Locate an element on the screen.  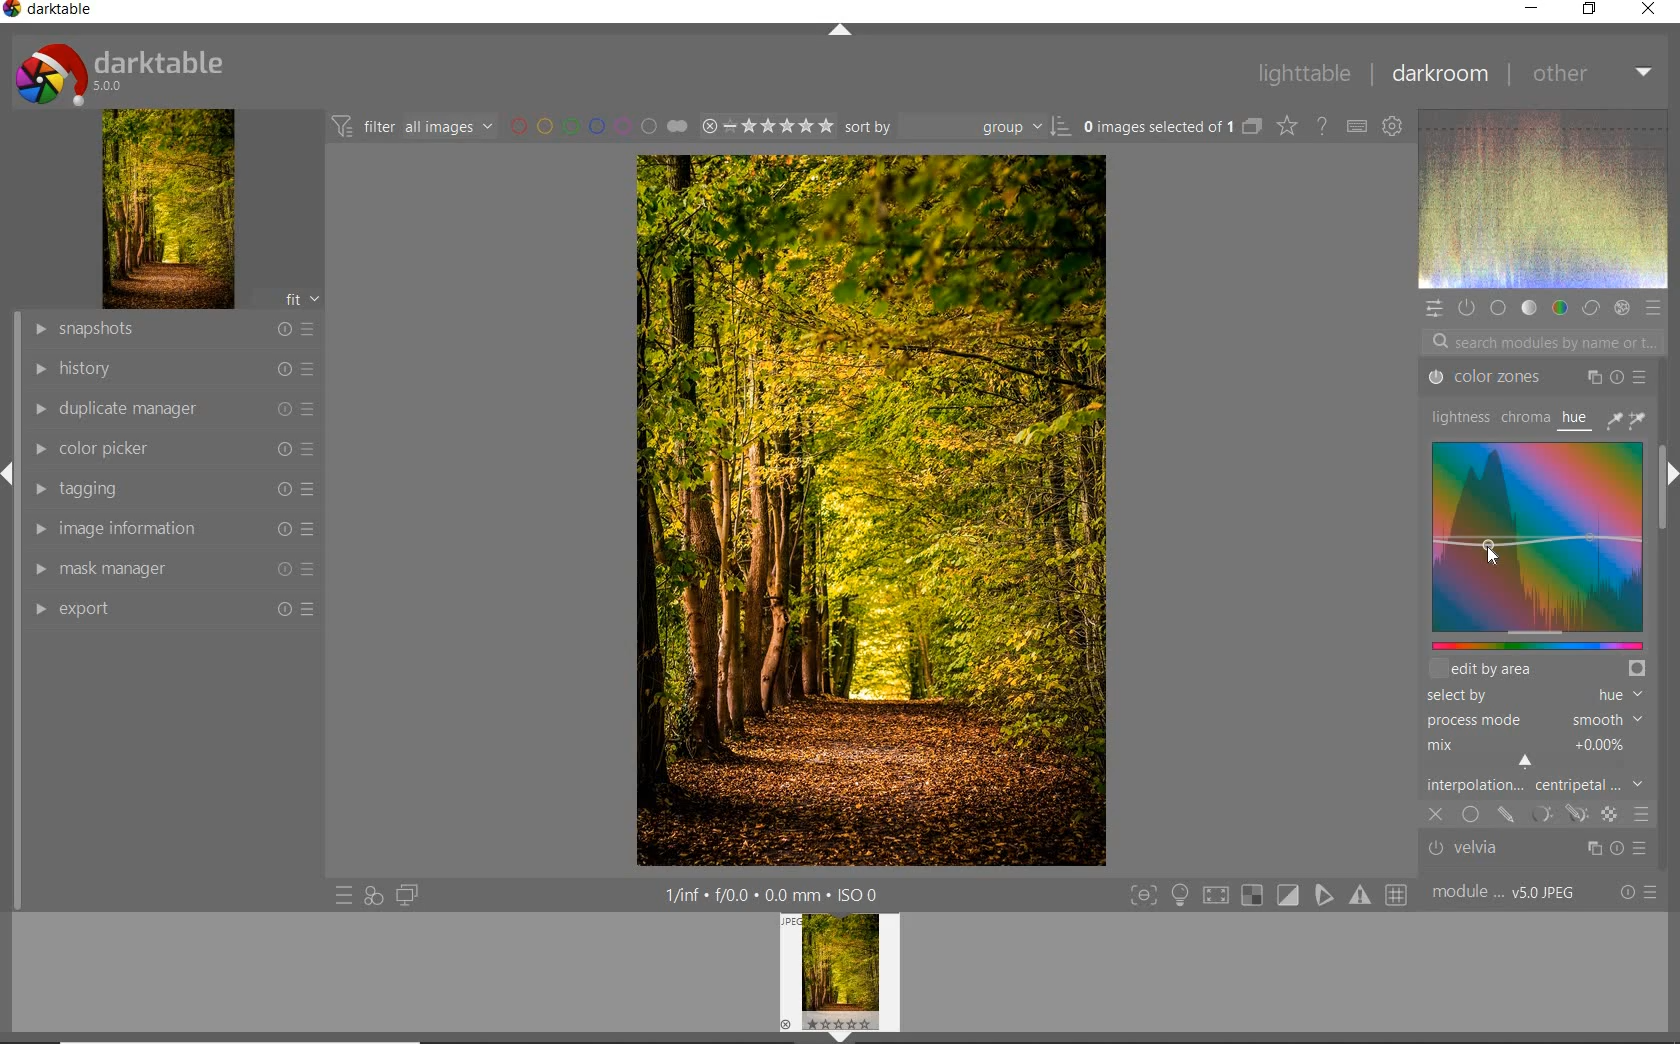
QUICK ACCESS PANEL is located at coordinates (1435, 308).